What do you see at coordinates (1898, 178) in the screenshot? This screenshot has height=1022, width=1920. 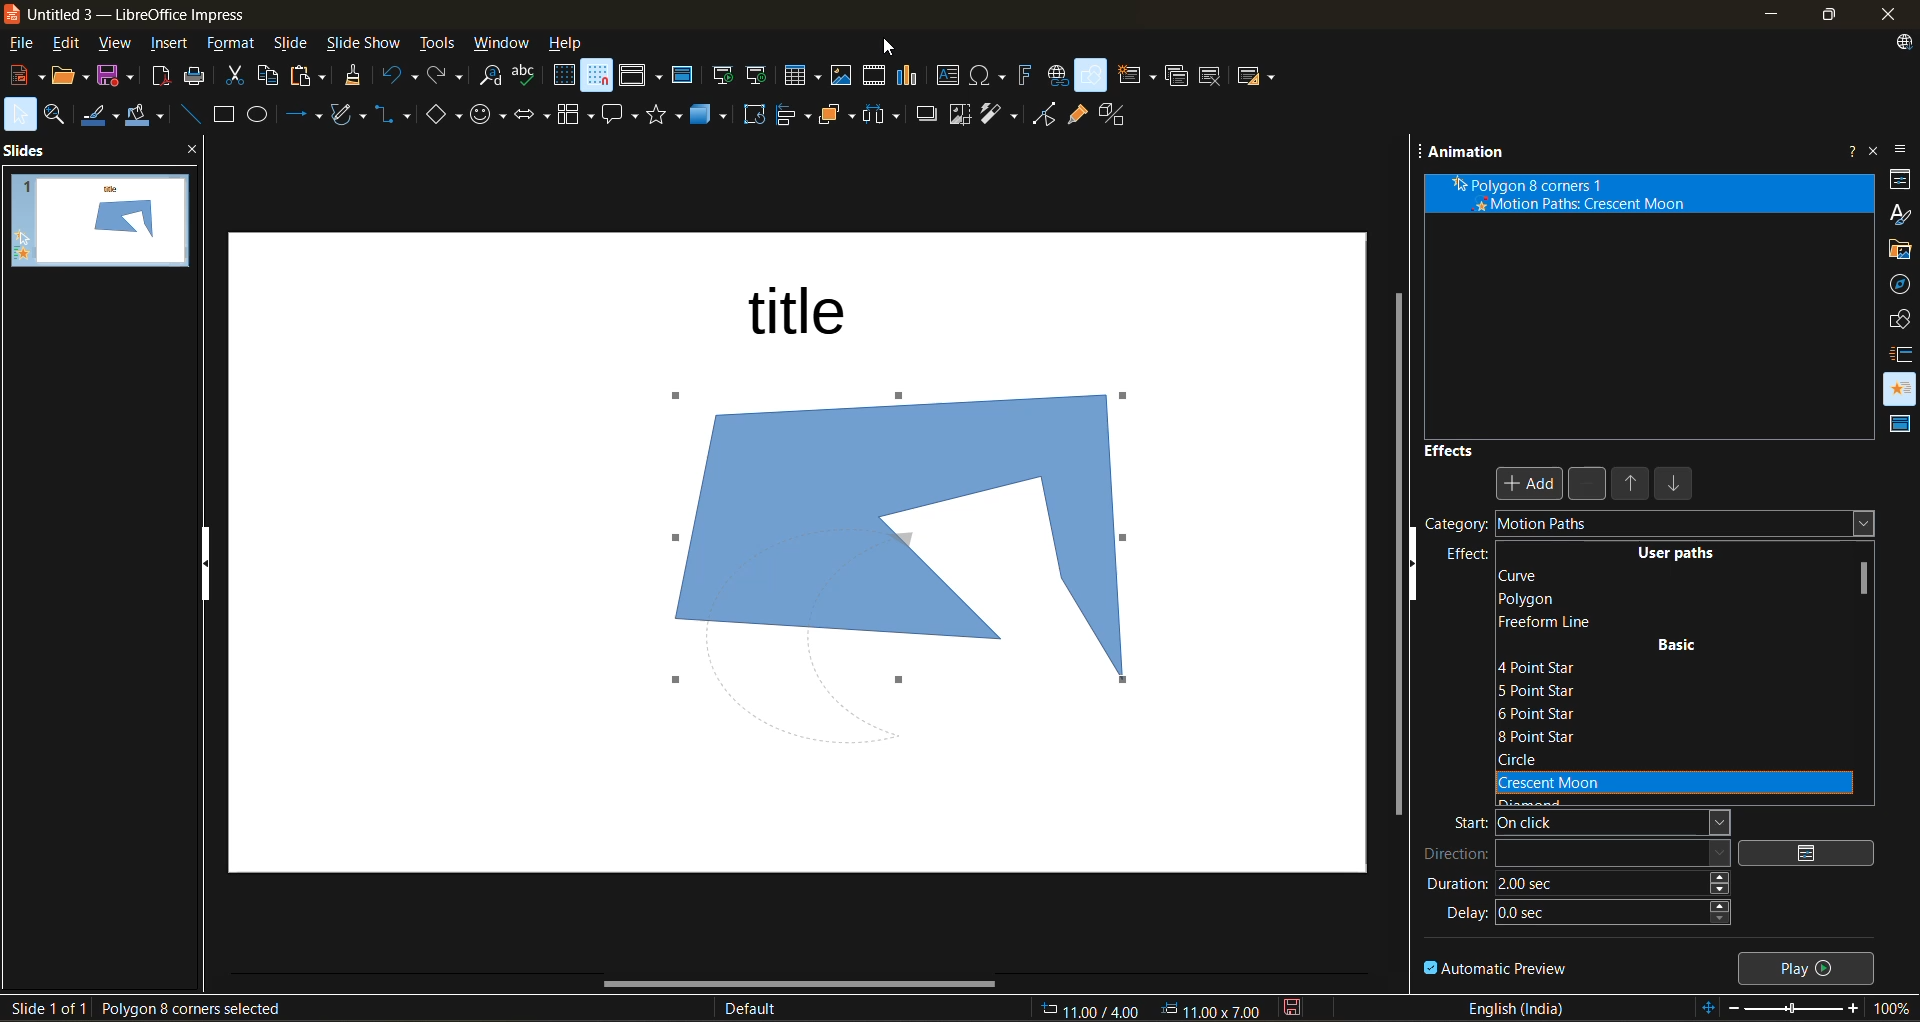 I see `properties` at bounding box center [1898, 178].